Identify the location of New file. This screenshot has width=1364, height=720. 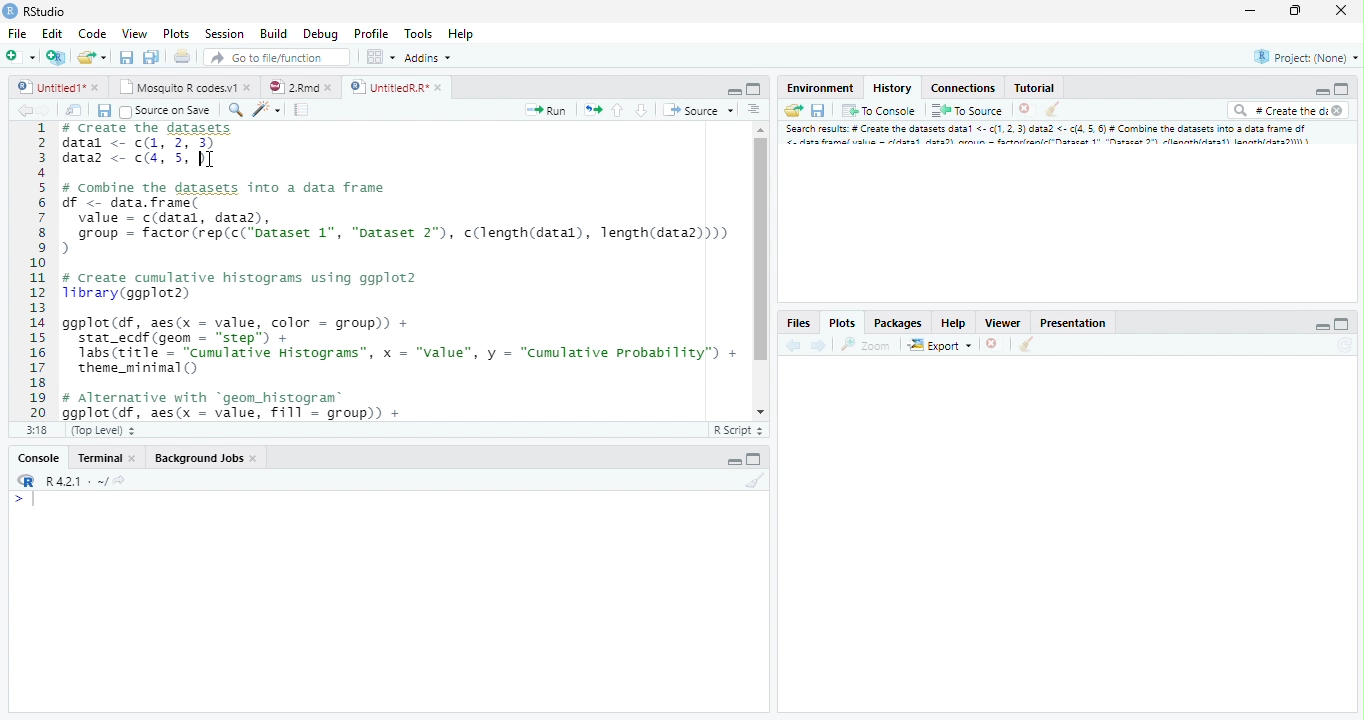
(20, 55).